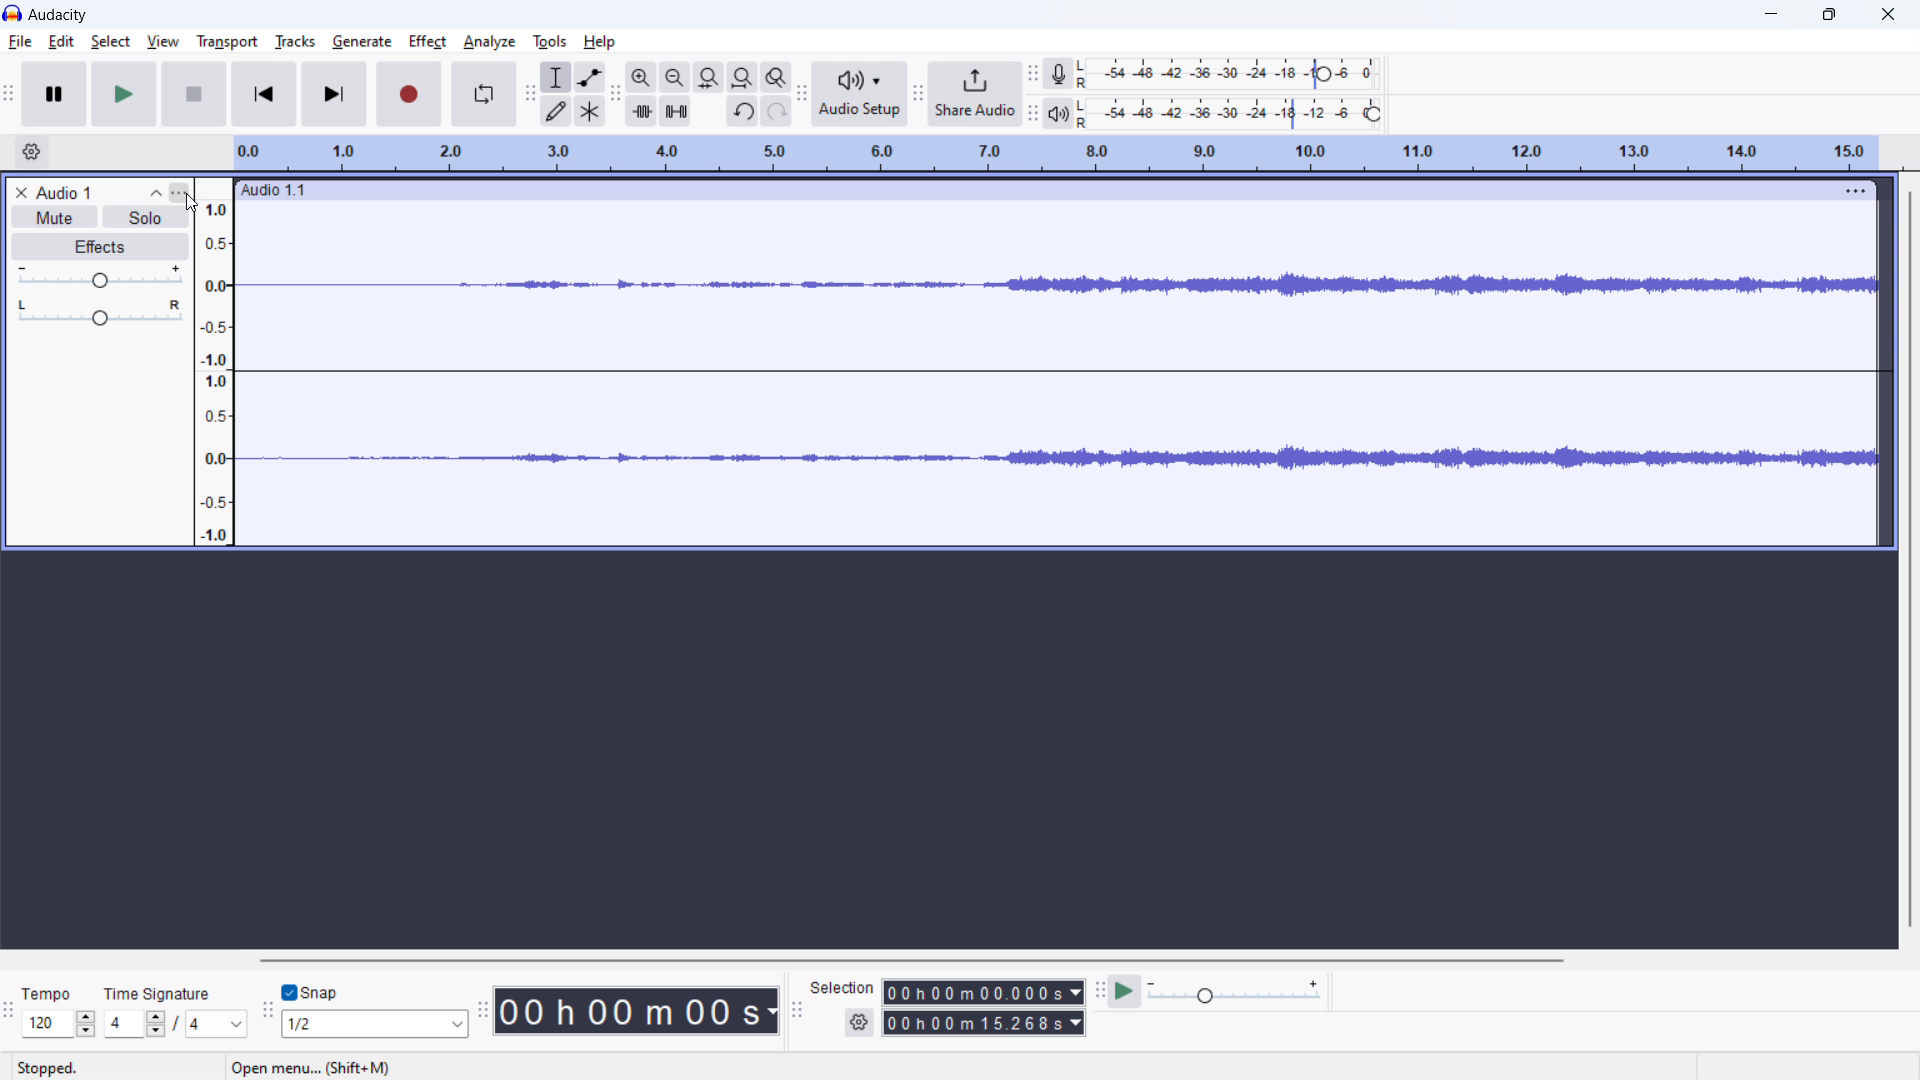 This screenshot has height=1080, width=1920. What do you see at coordinates (363, 42) in the screenshot?
I see `generate` at bounding box center [363, 42].